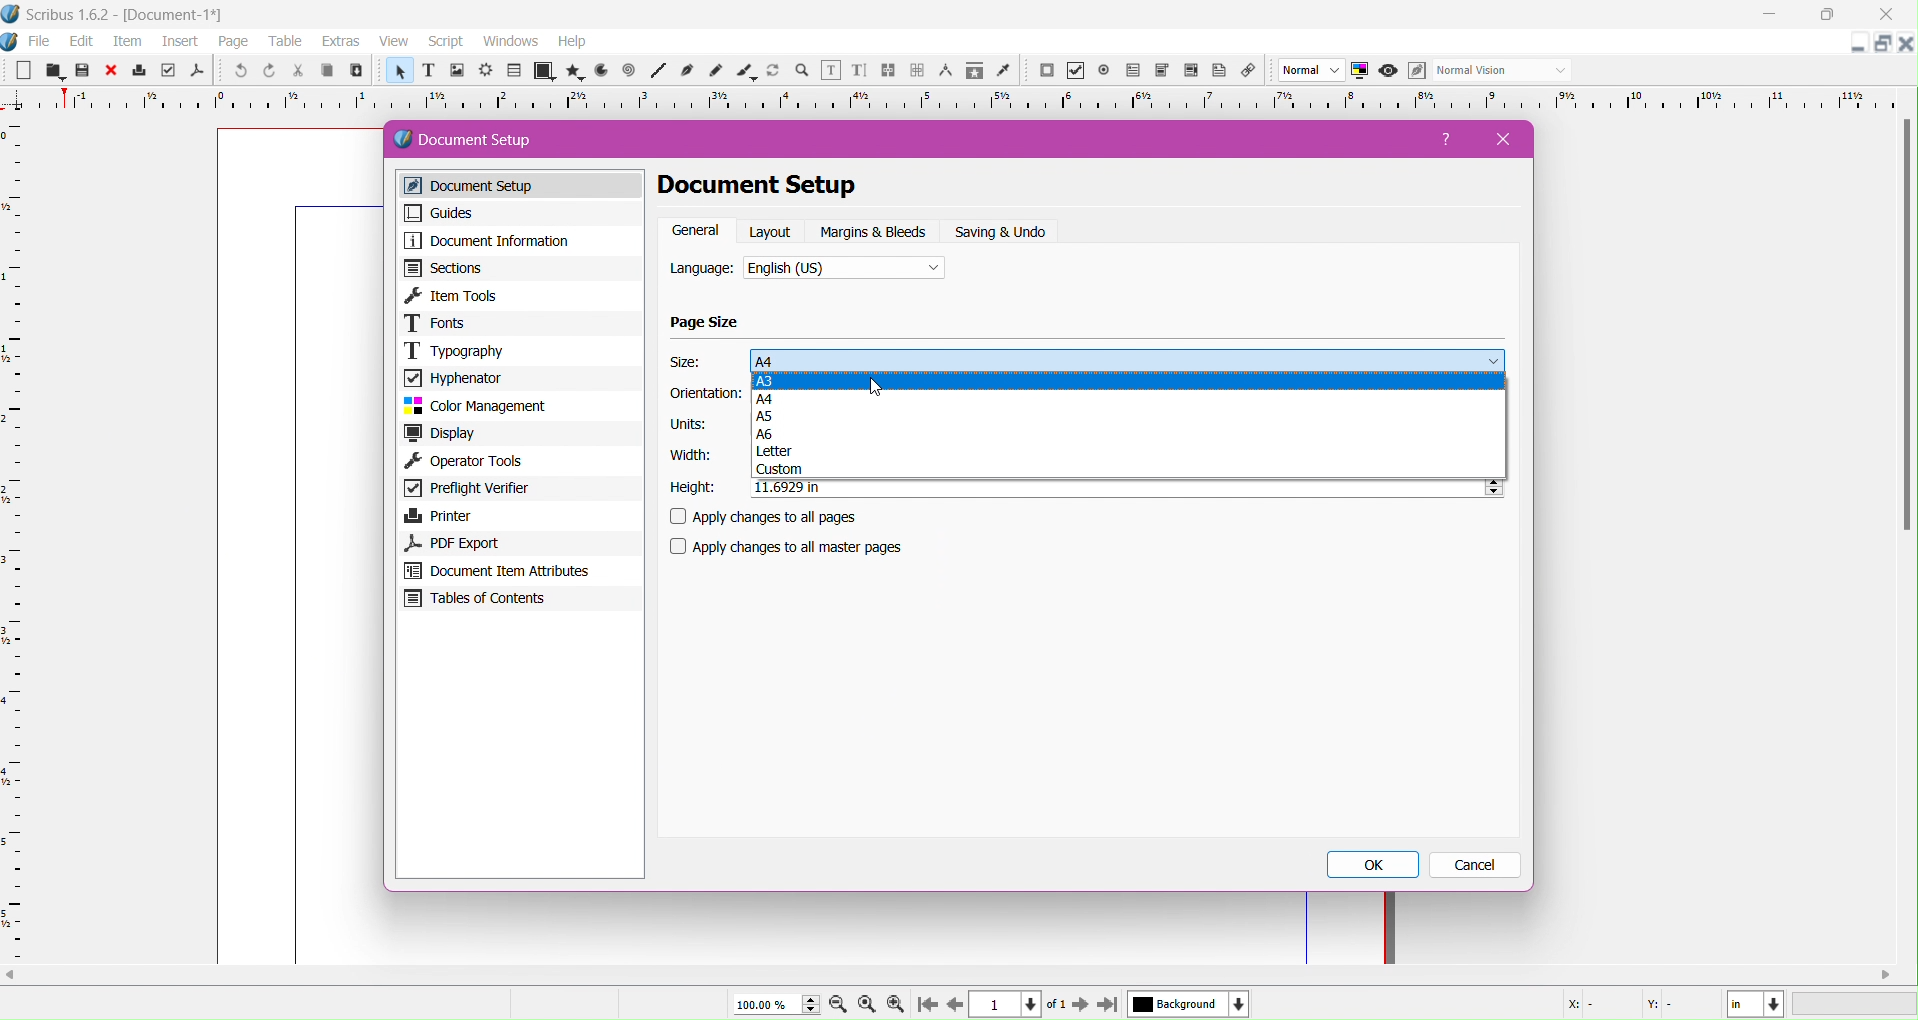 This screenshot has height=1020, width=1918. Describe the element at coordinates (1104, 71) in the screenshot. I see `pdf radio button` at that location.